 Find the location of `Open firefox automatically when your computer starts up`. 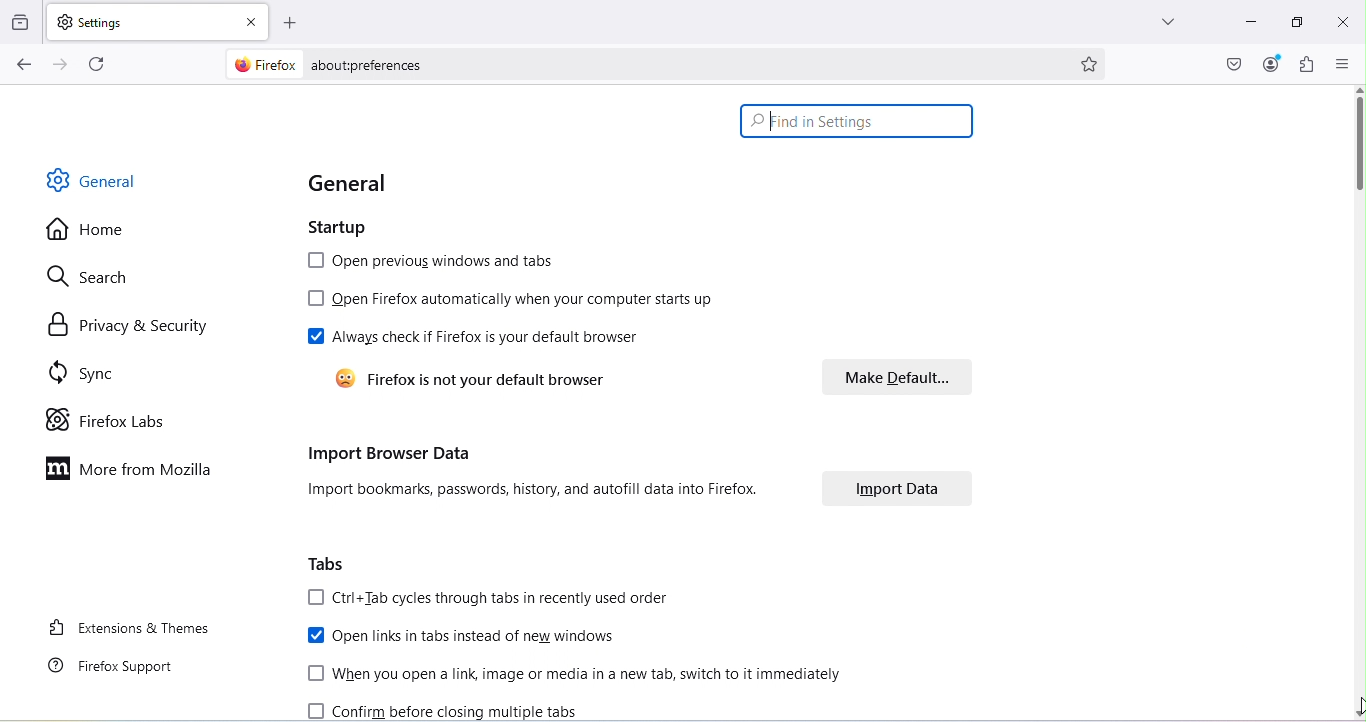

Open firefox automatically when your computer starts up is located at coordinates (520, 301).